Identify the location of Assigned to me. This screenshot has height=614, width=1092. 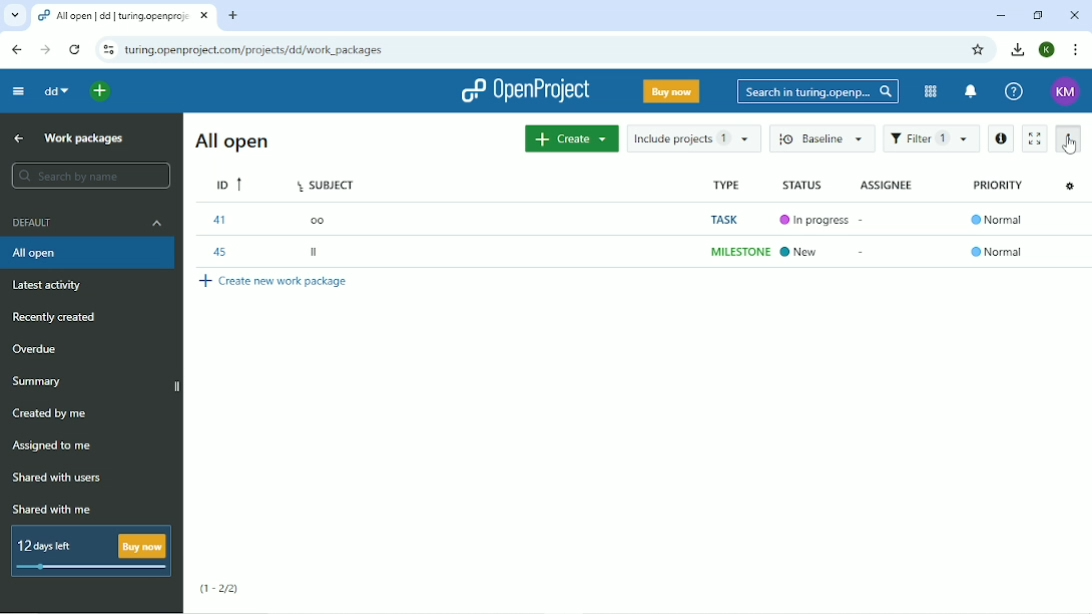
(55, 447).